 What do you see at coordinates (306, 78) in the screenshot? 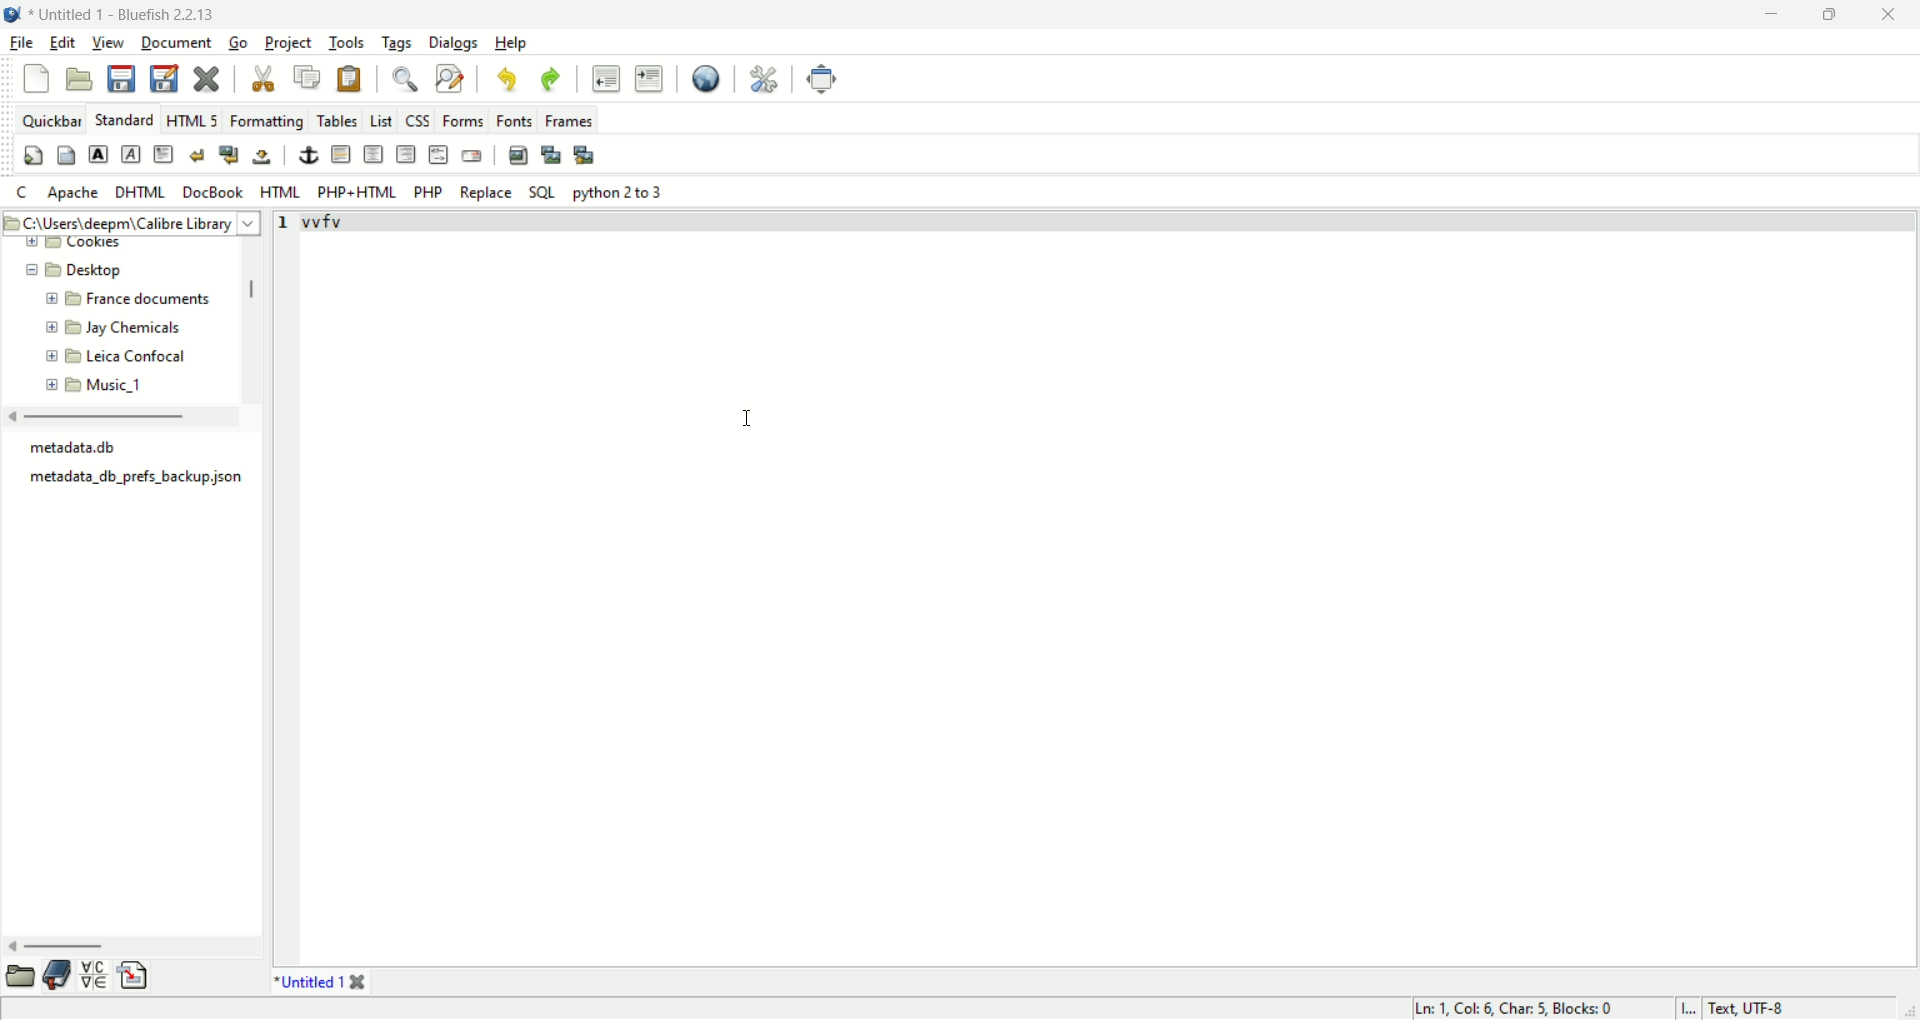
I see `copy` at bounding box center [306, 78].